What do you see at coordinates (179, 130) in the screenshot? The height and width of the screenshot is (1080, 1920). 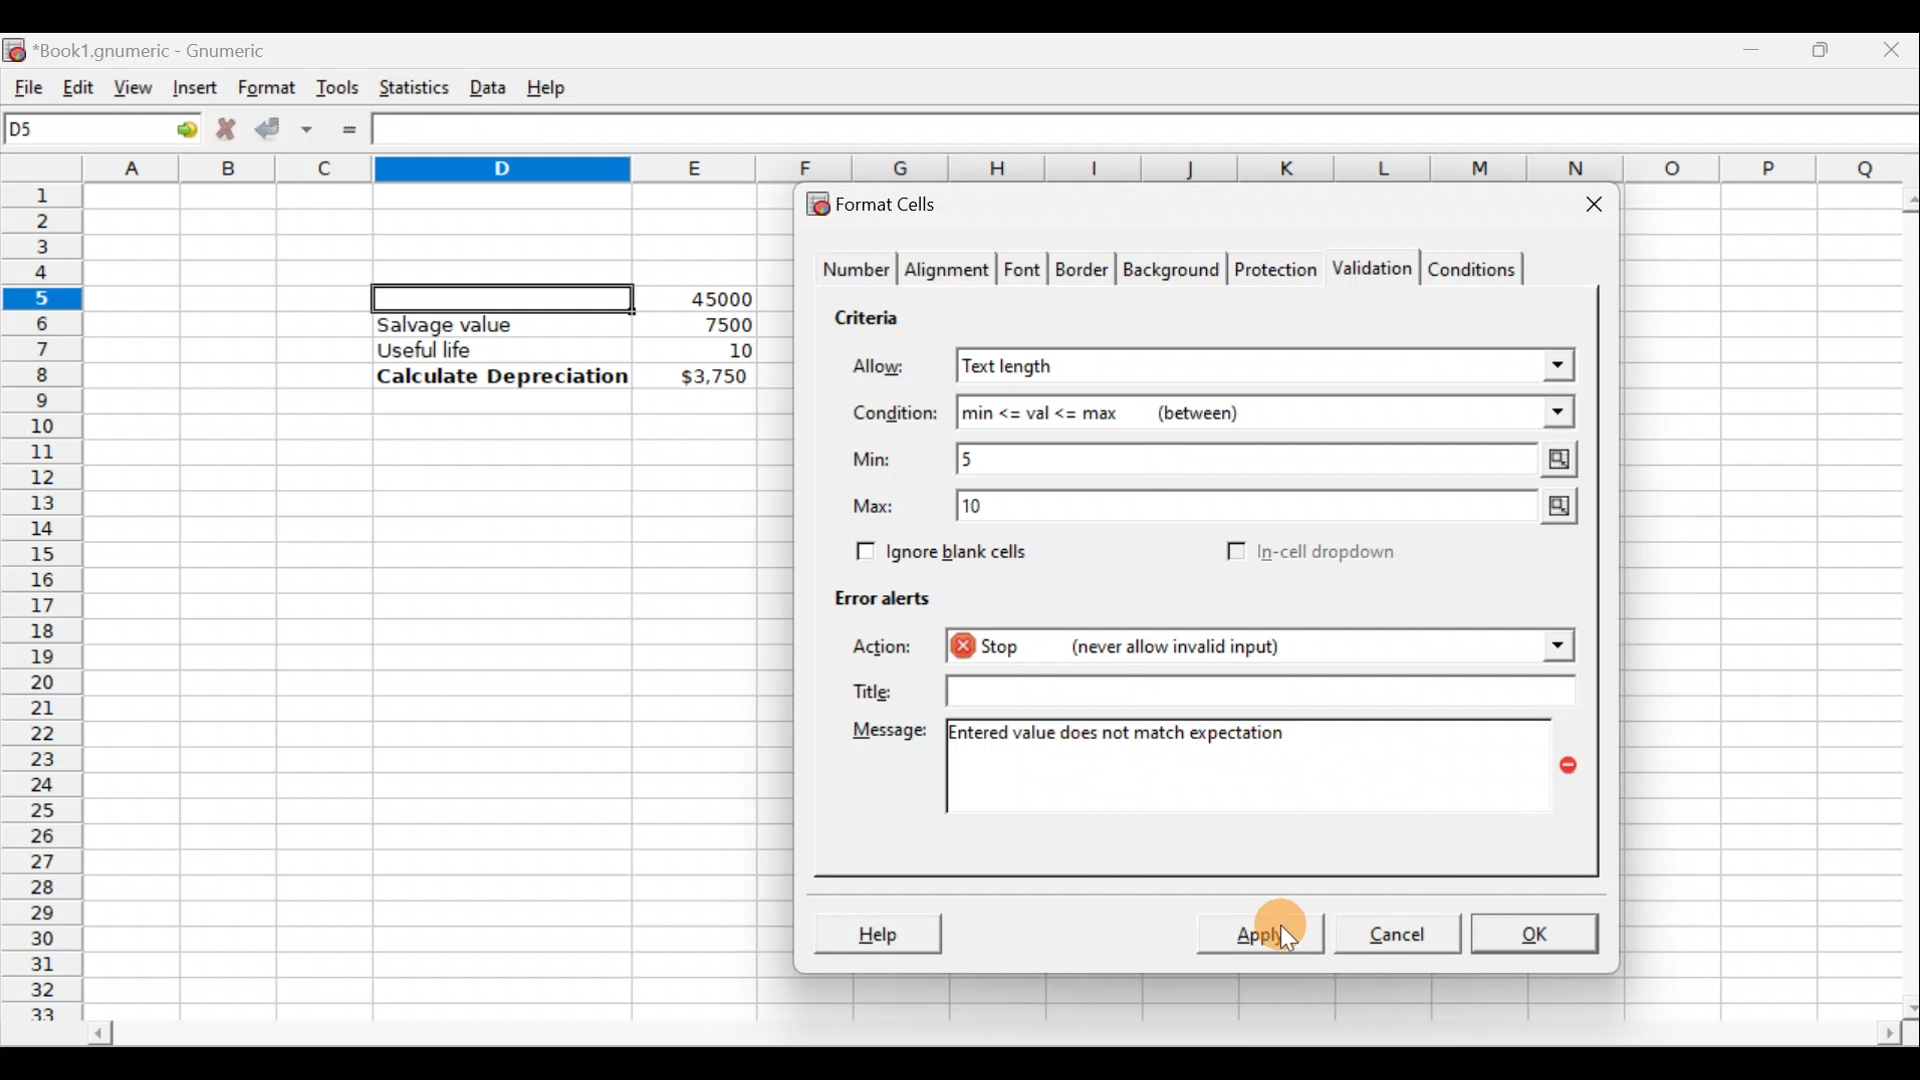 I see `Go to` at bounding box center [179, 130].